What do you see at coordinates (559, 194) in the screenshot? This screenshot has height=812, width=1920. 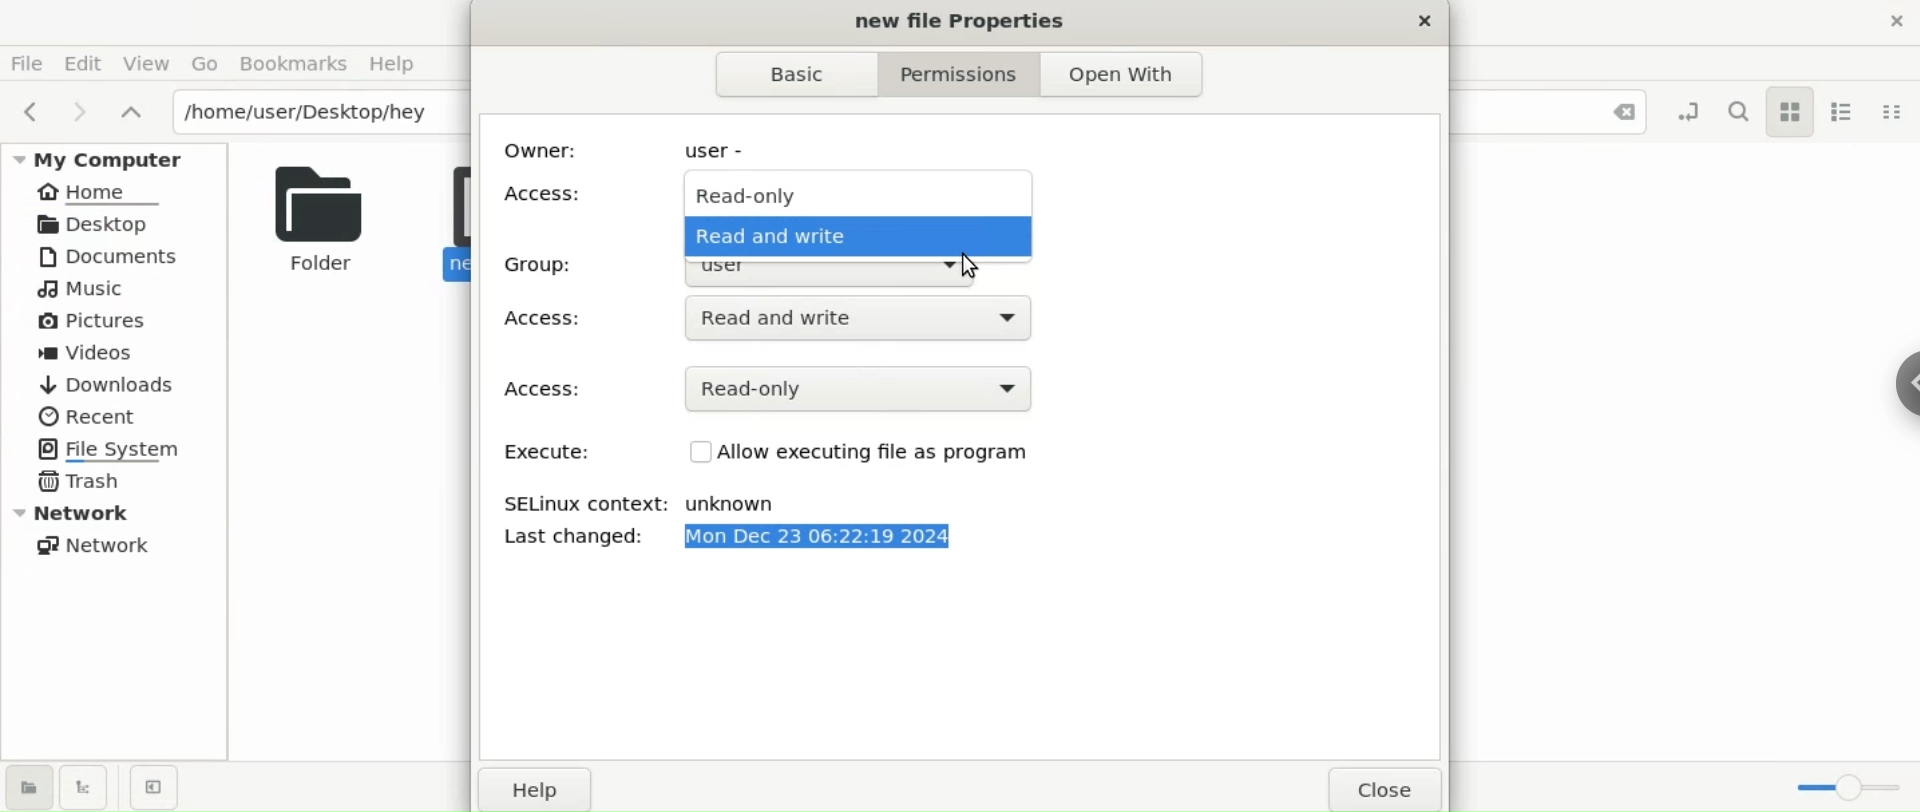 I see `Access` at bounding box center [559, 194].